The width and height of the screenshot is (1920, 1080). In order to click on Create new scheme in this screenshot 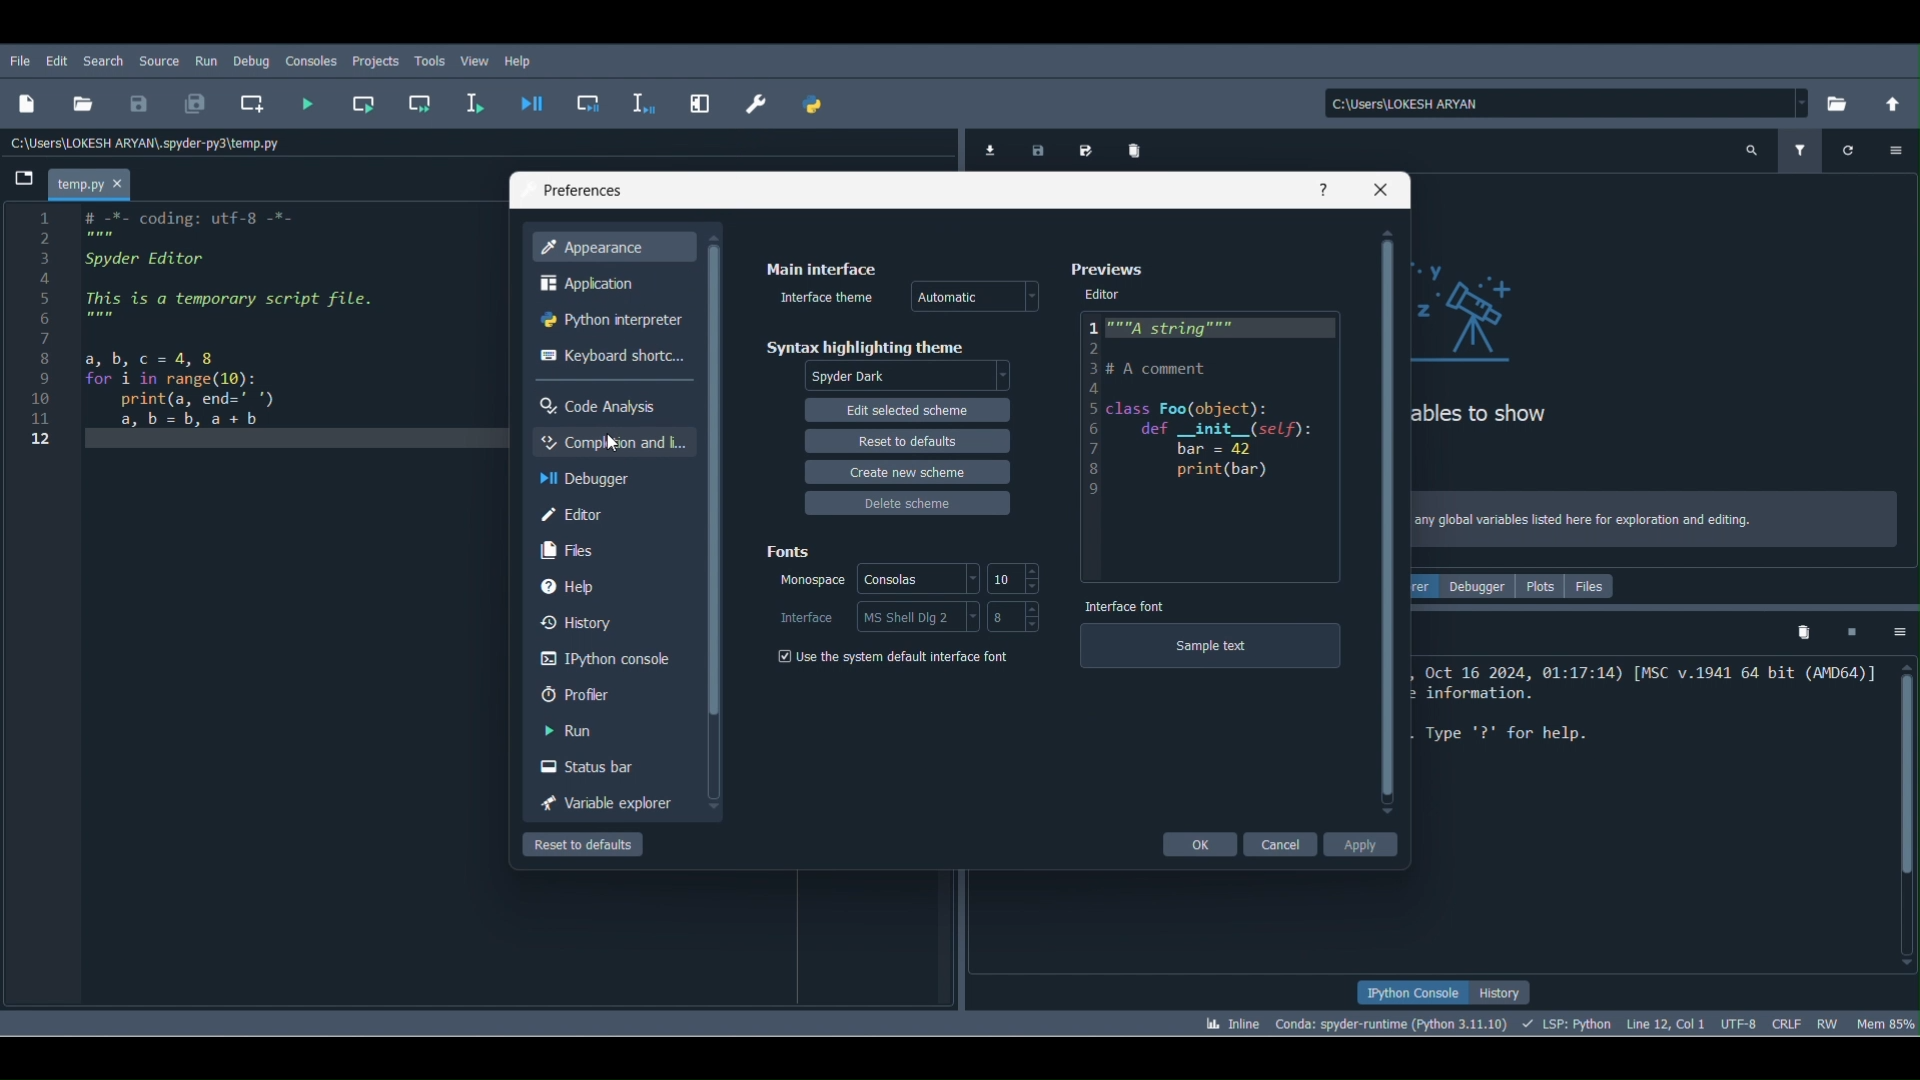, I will do `click(900, 473)`.